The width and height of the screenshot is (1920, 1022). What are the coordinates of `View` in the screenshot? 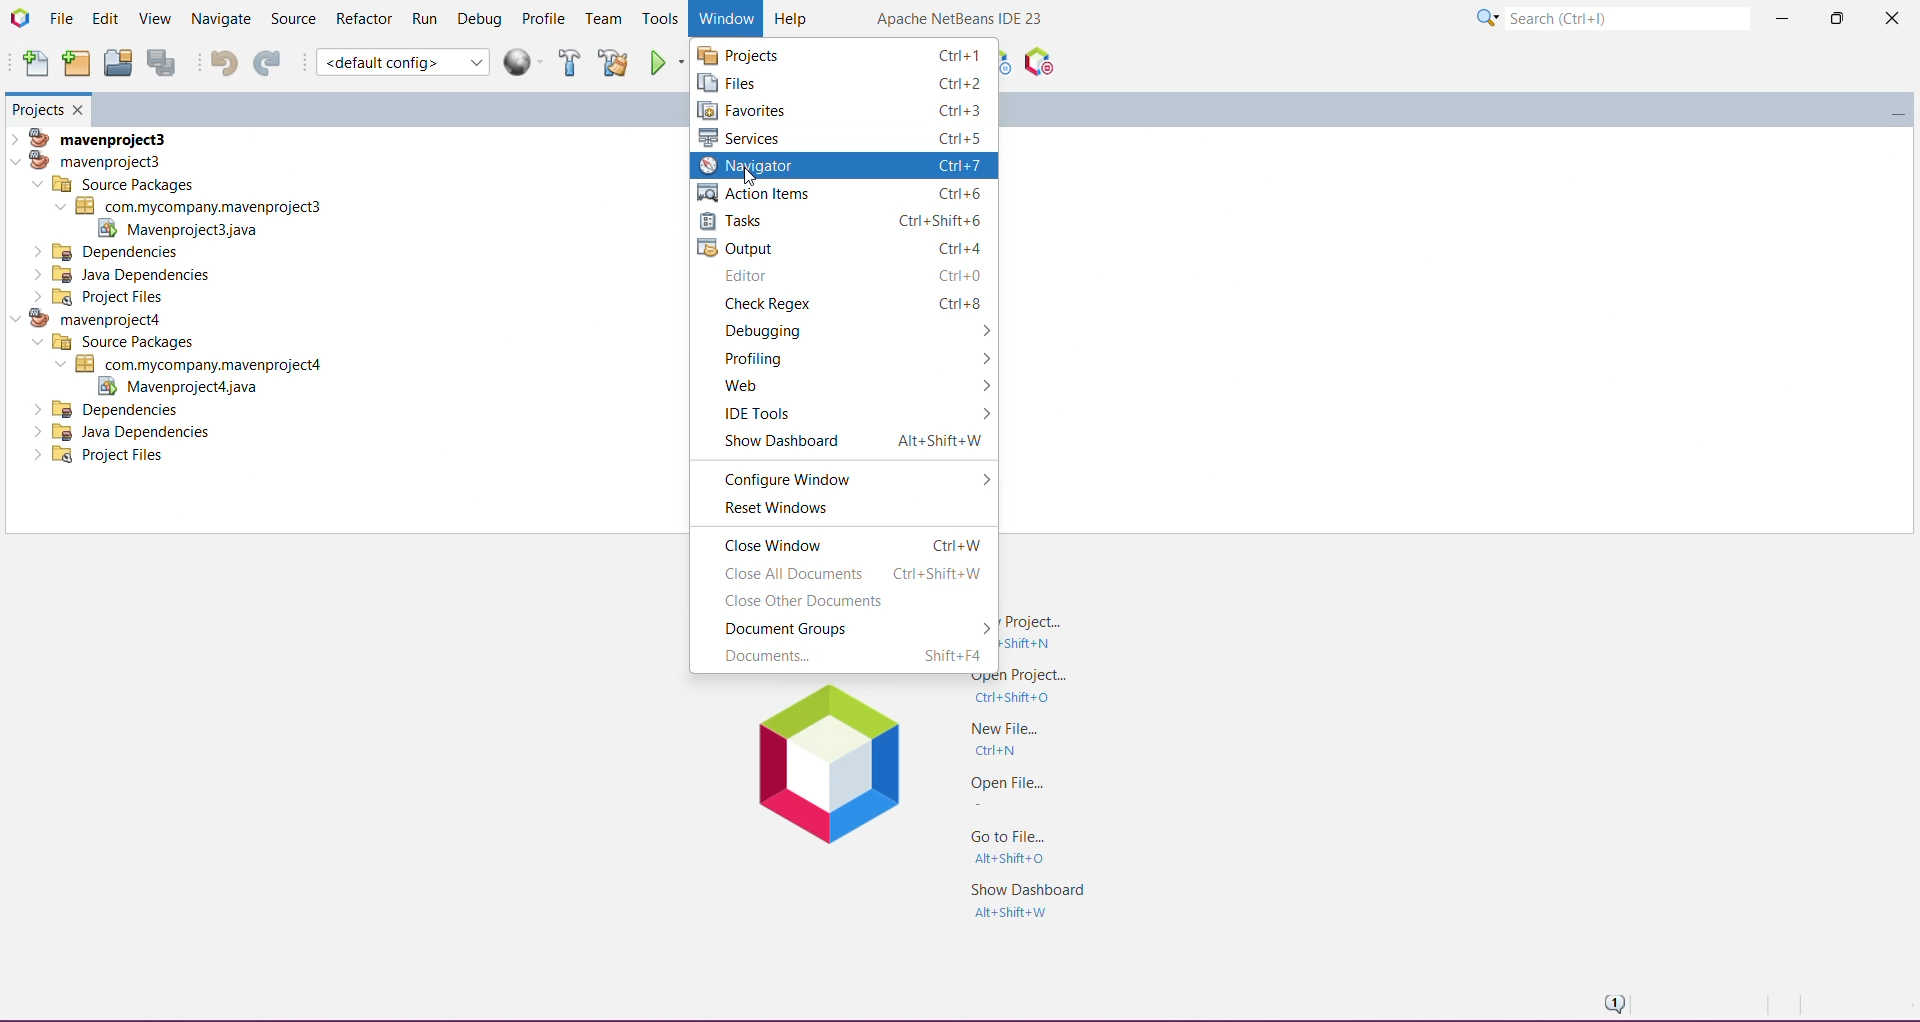 It's located at (152, 20).